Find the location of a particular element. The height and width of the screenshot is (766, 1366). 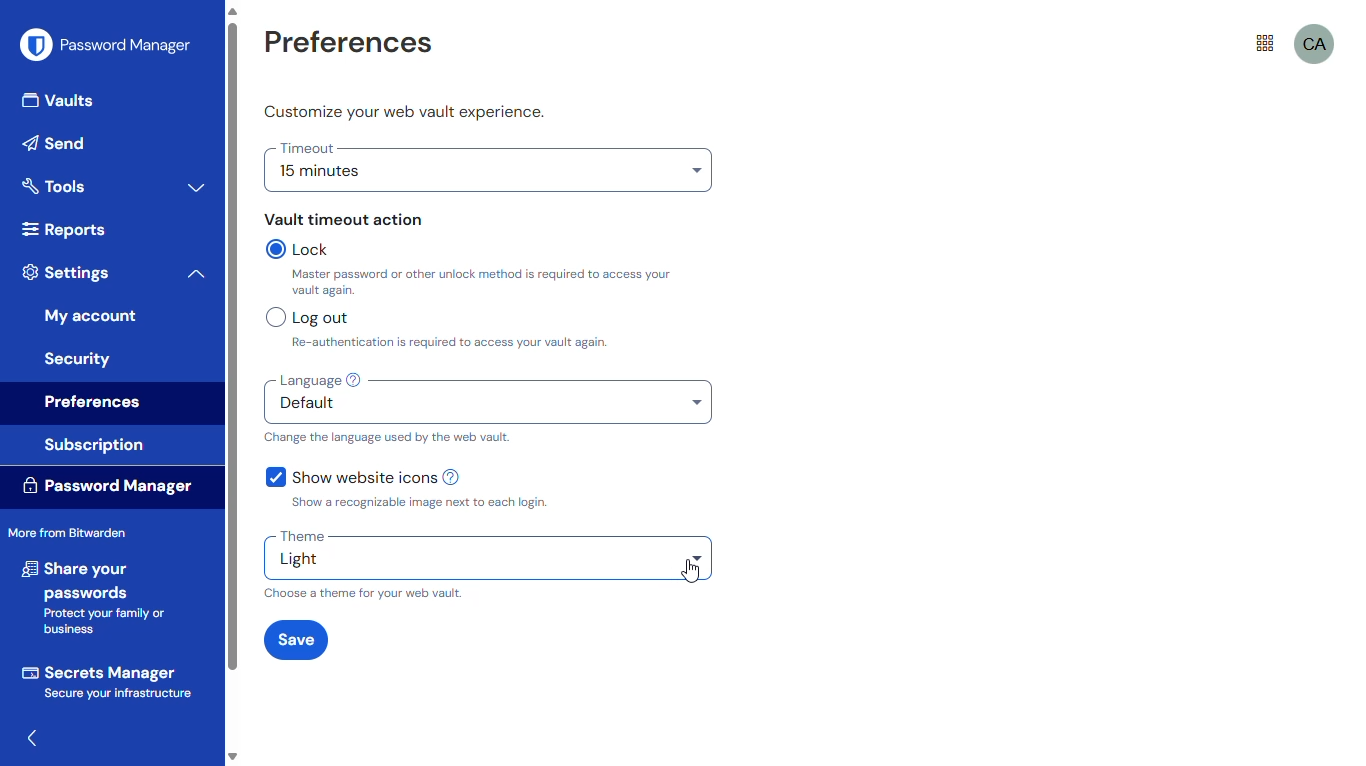

password manager is located at coordinates (107, 484).